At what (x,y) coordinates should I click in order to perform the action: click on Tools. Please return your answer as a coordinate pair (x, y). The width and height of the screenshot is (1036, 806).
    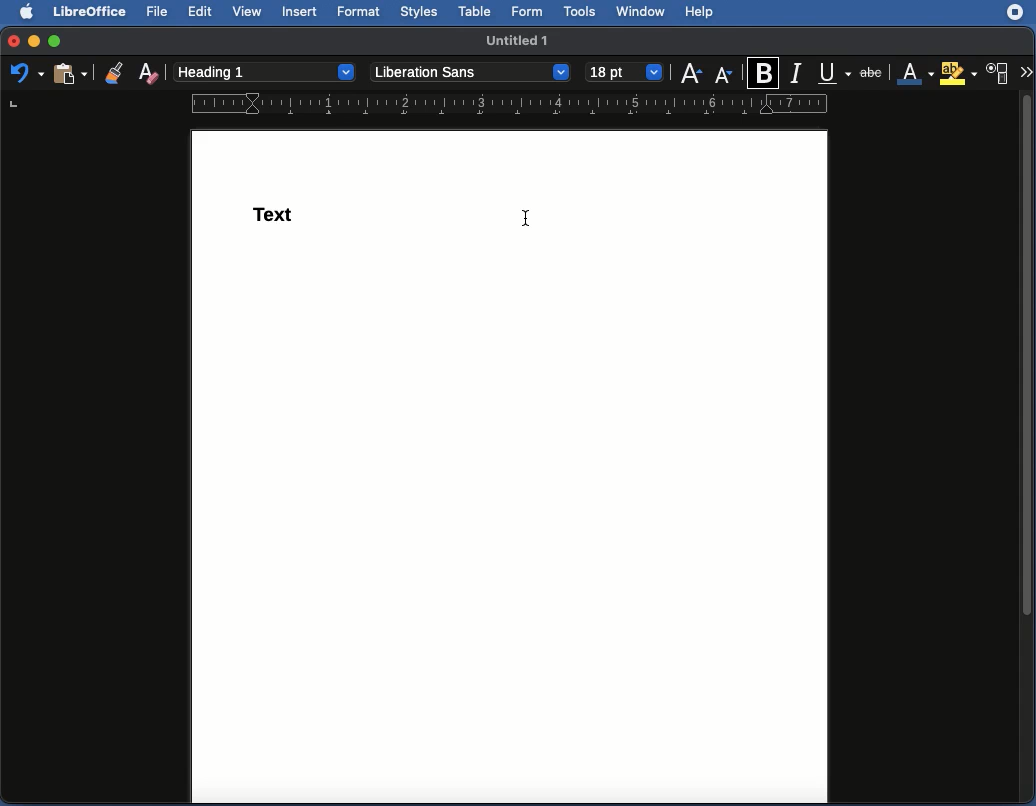
    Looking at the image, I should click on (580, 13).